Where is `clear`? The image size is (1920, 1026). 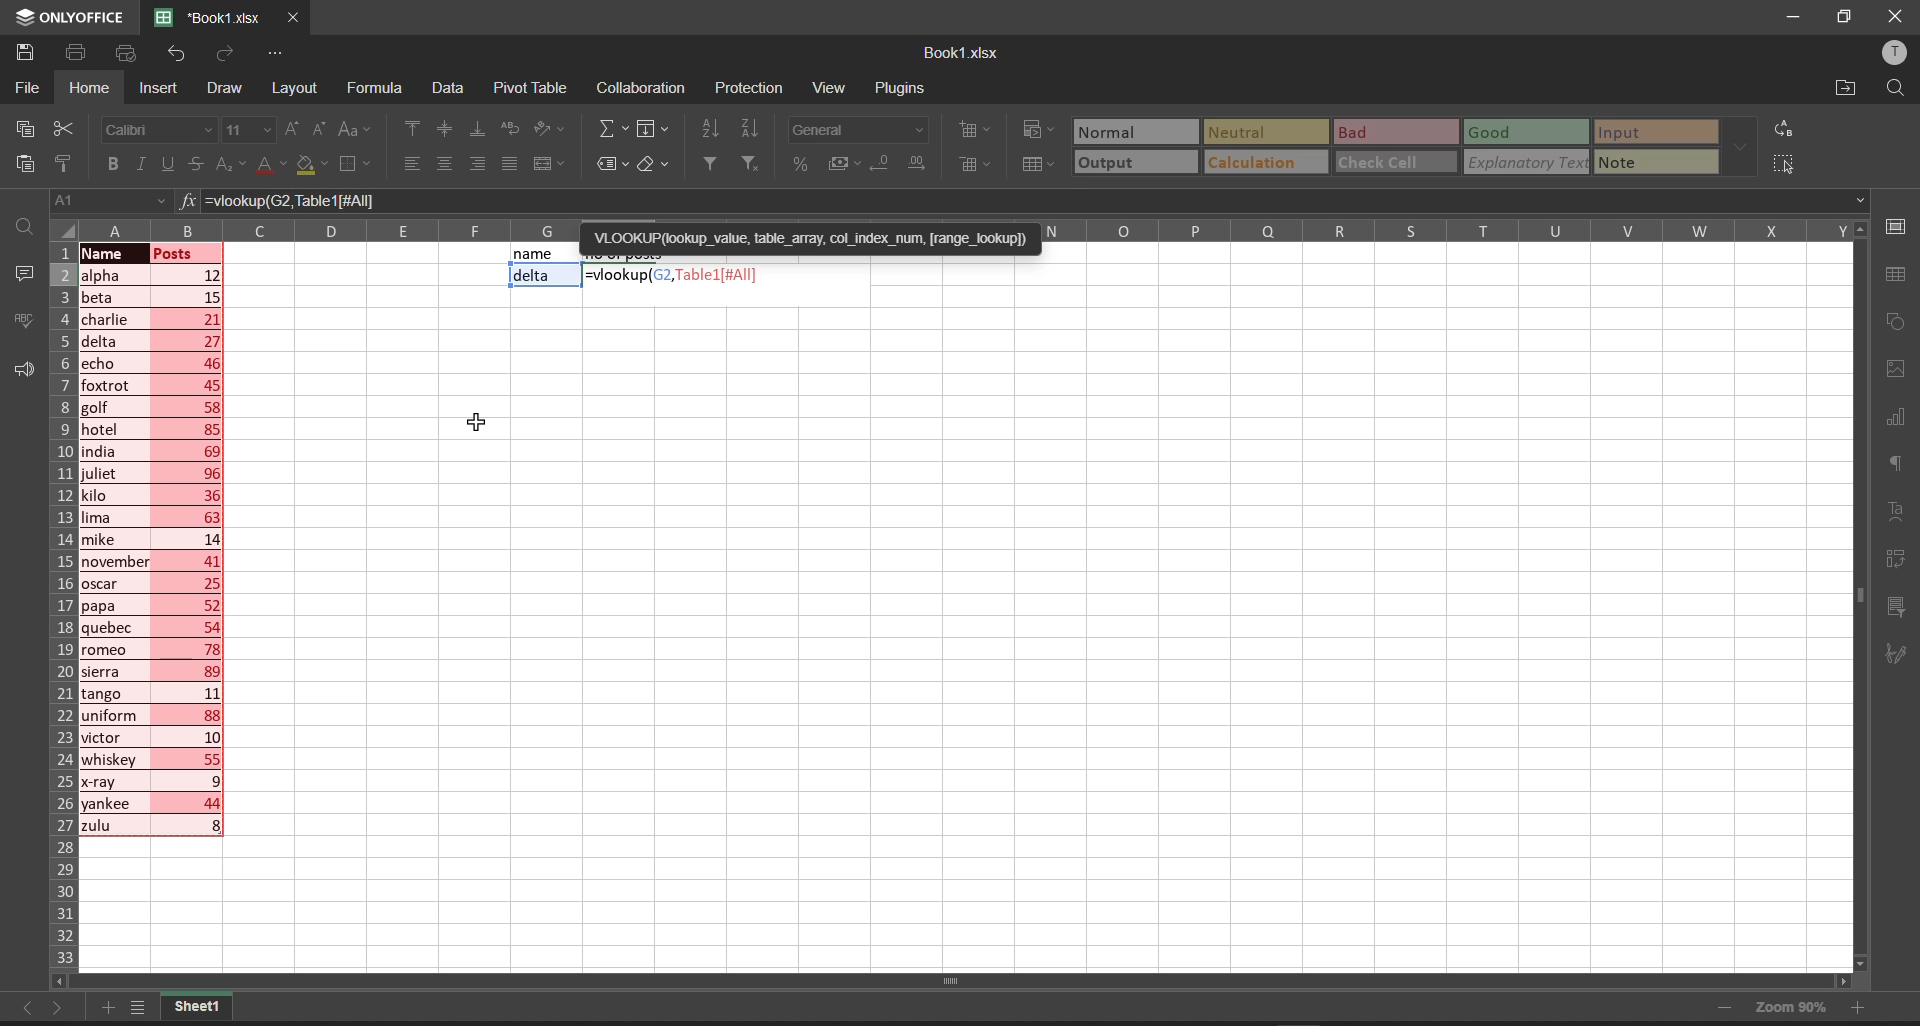 clear is located at coordinates (654, 165).